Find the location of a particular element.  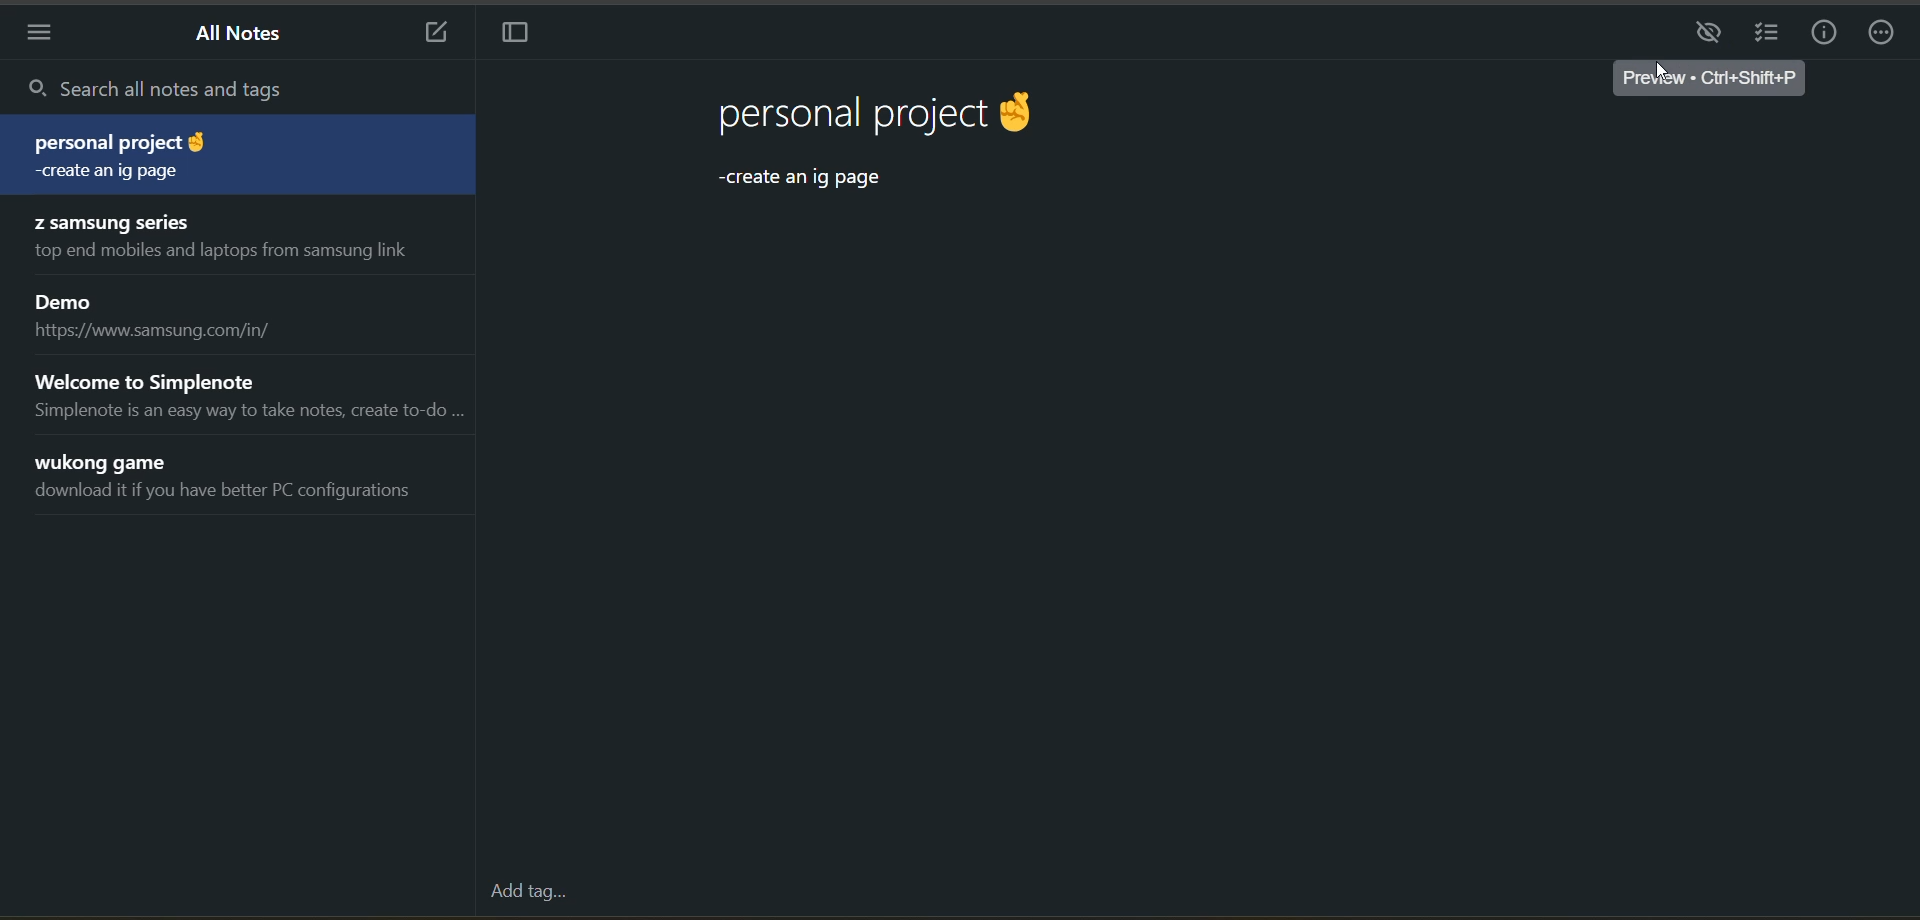

note view is located at coordinates (903, 149).